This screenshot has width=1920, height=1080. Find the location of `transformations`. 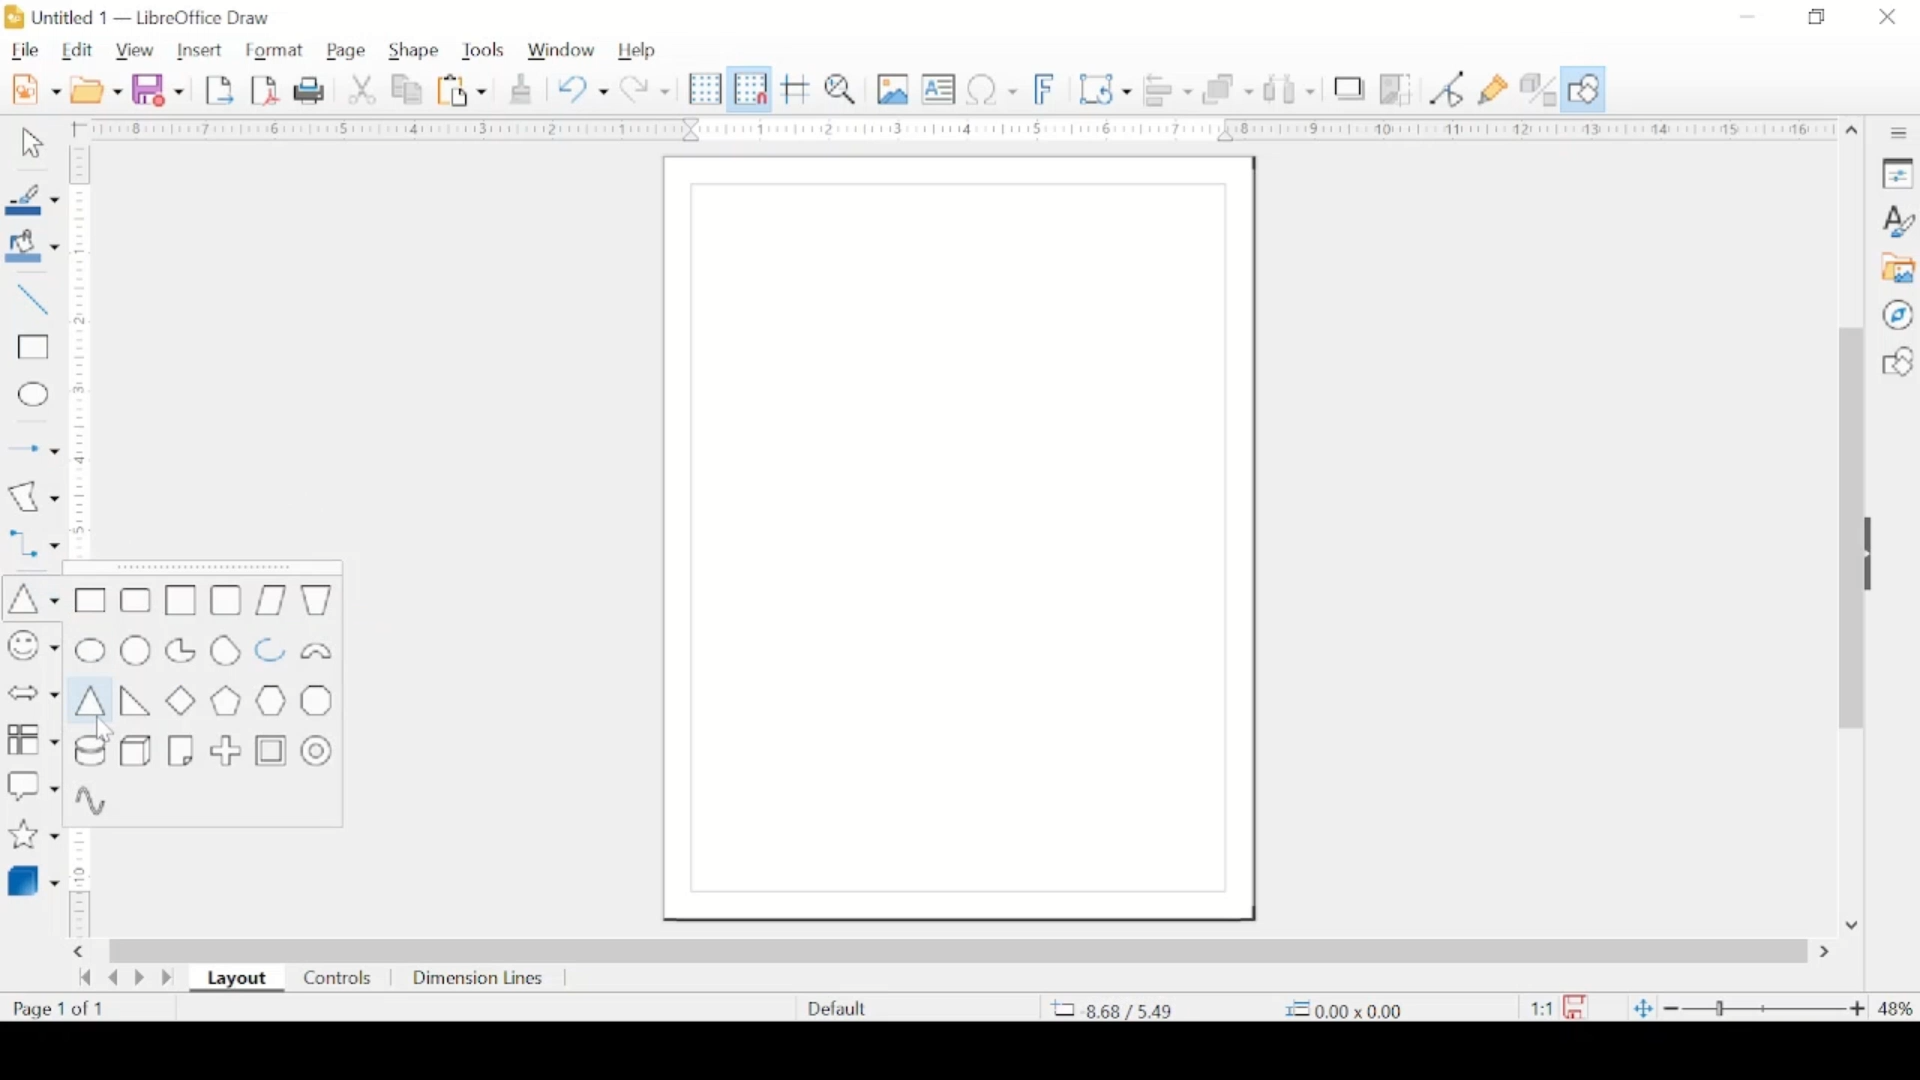

transformations is located at coordinates (1105, 87).